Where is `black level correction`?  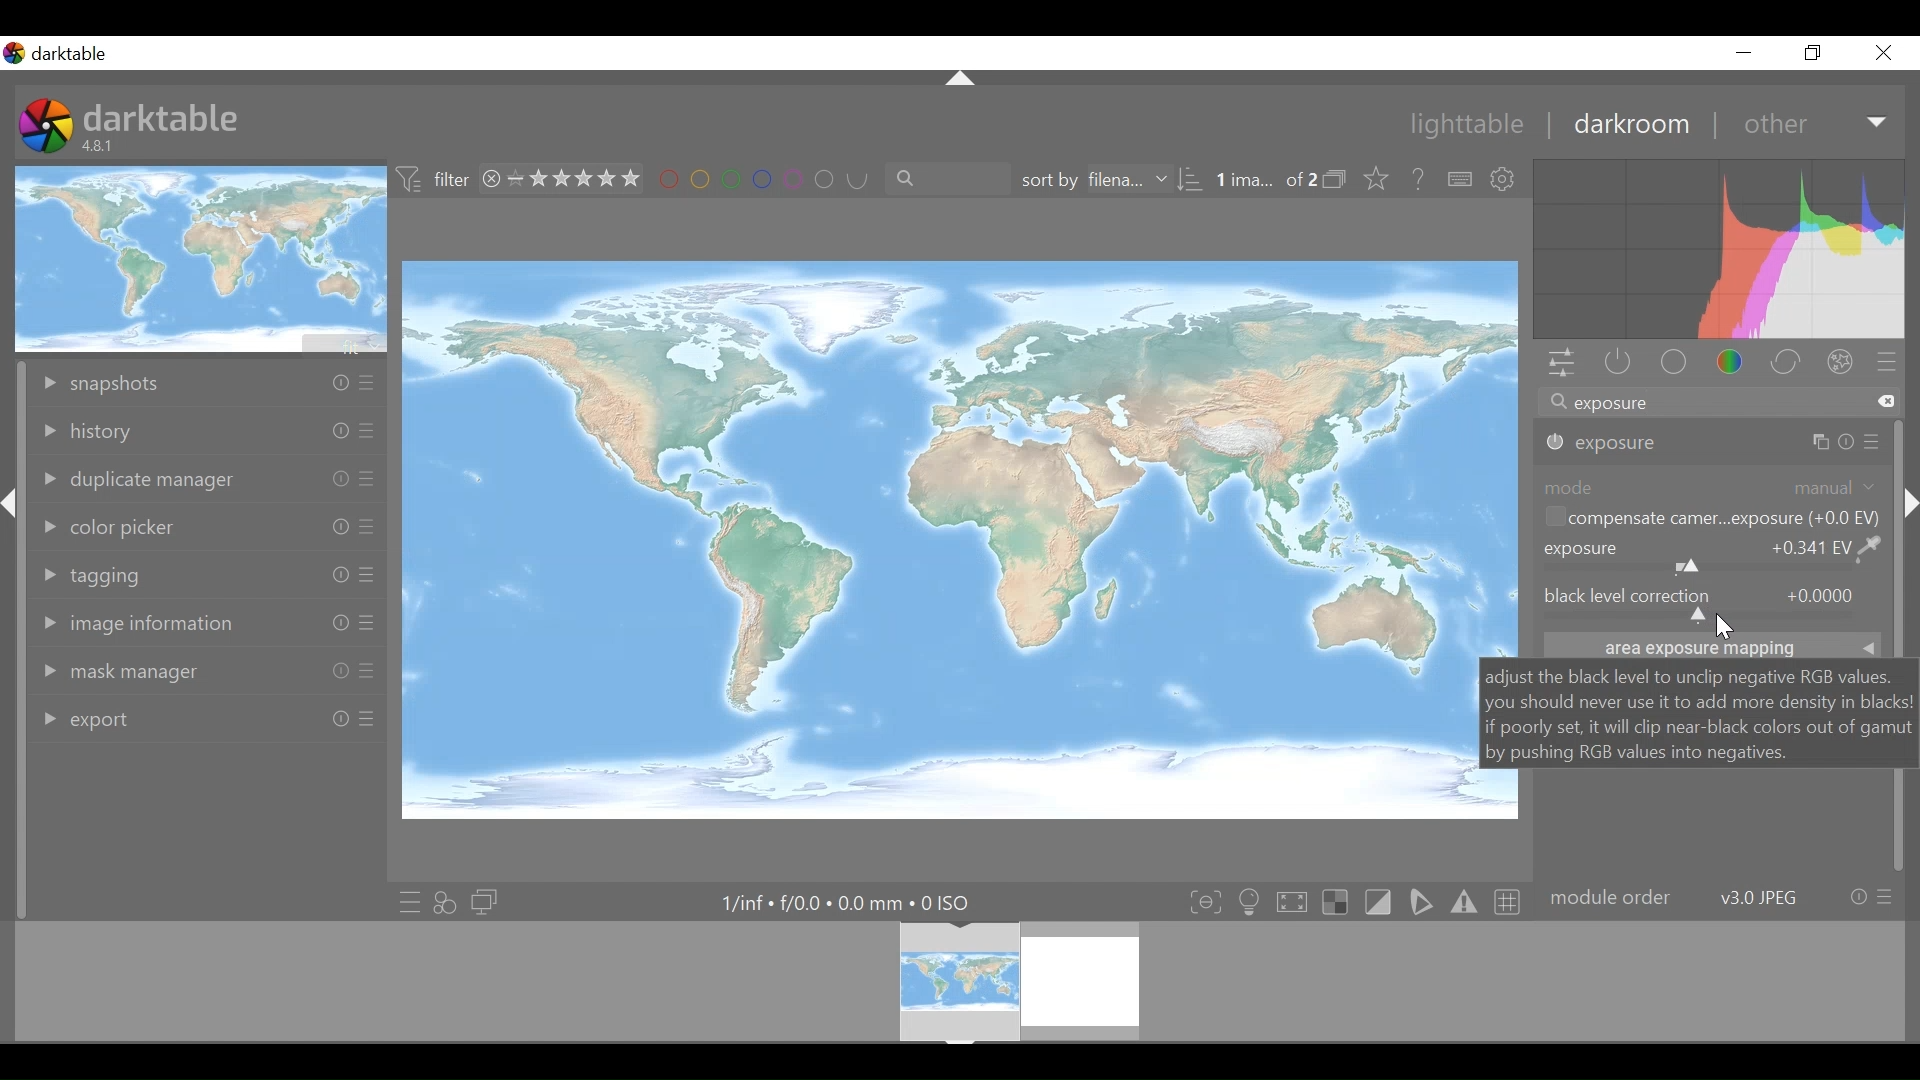 black level correction is located at coordinates (1712, 605).